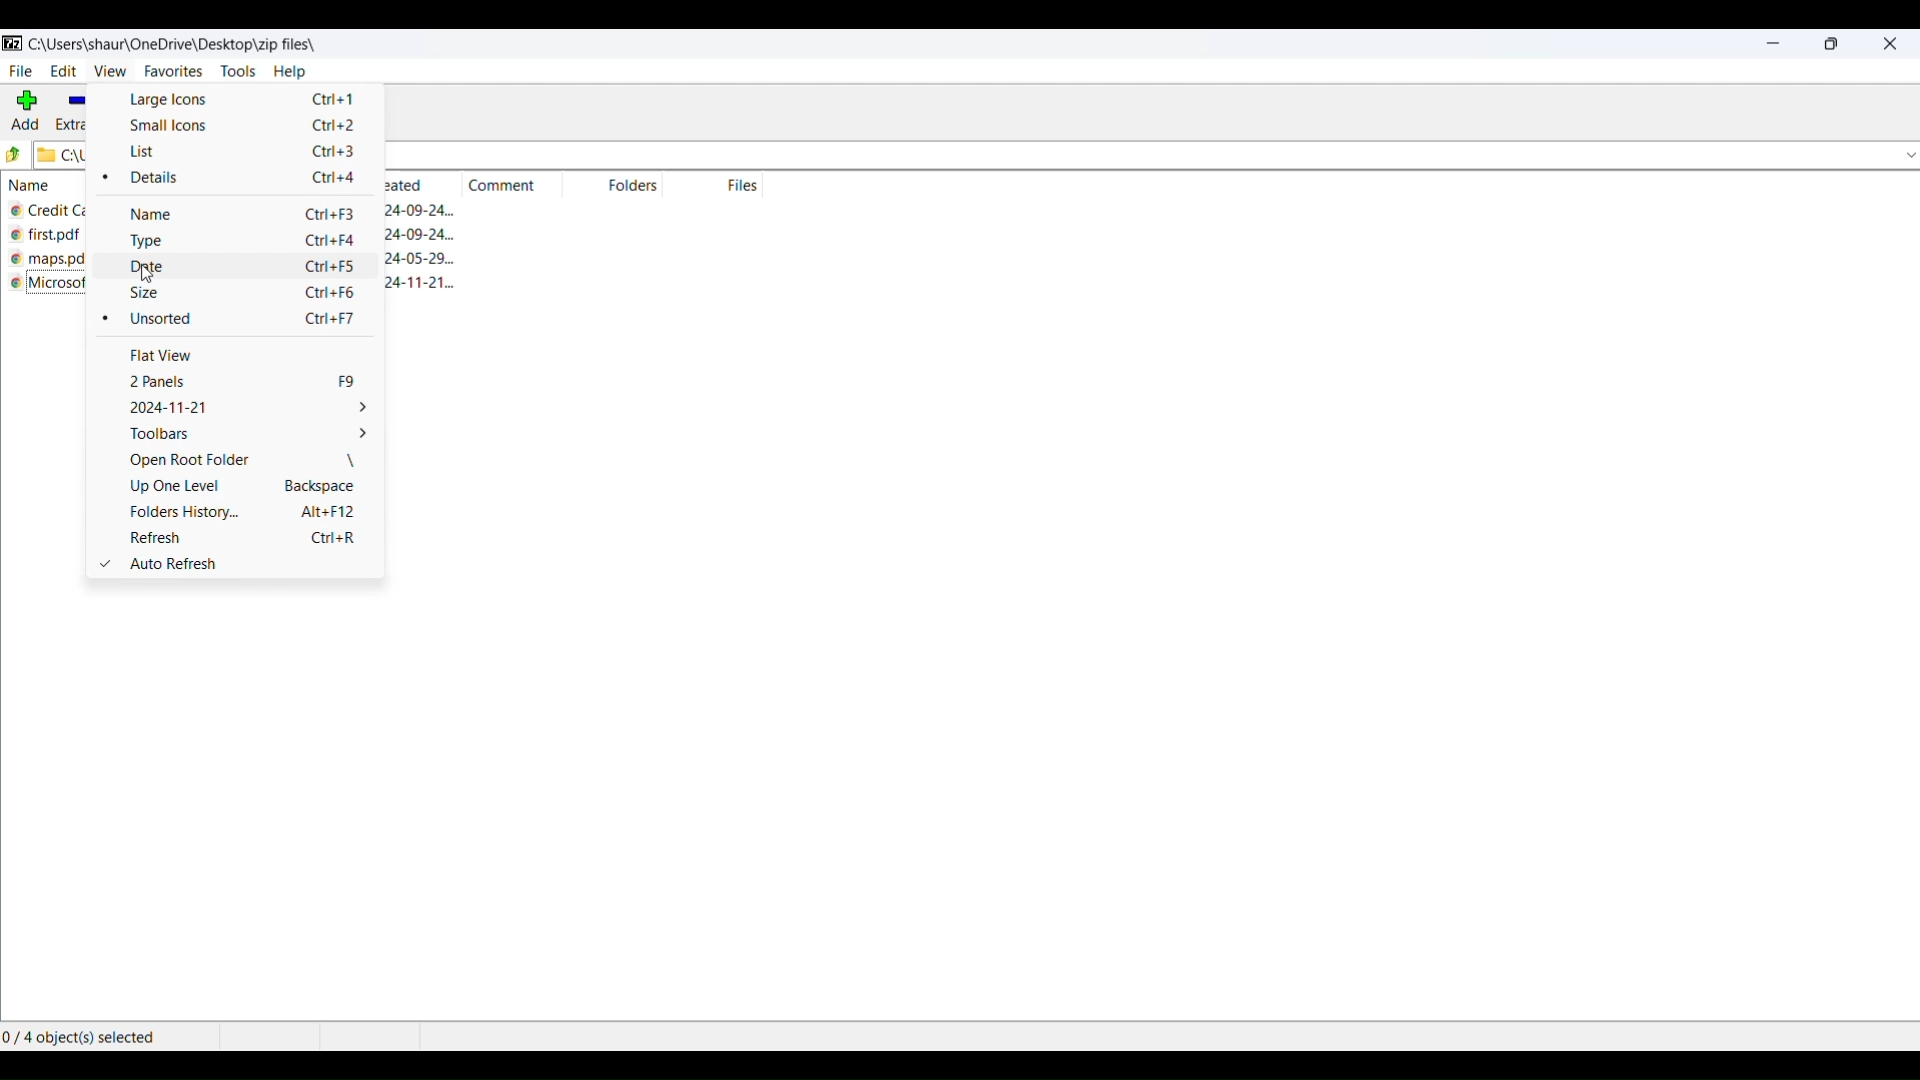 This screenshot has height=1080, width=1920. I want to click on creation date, so click(418, 235).